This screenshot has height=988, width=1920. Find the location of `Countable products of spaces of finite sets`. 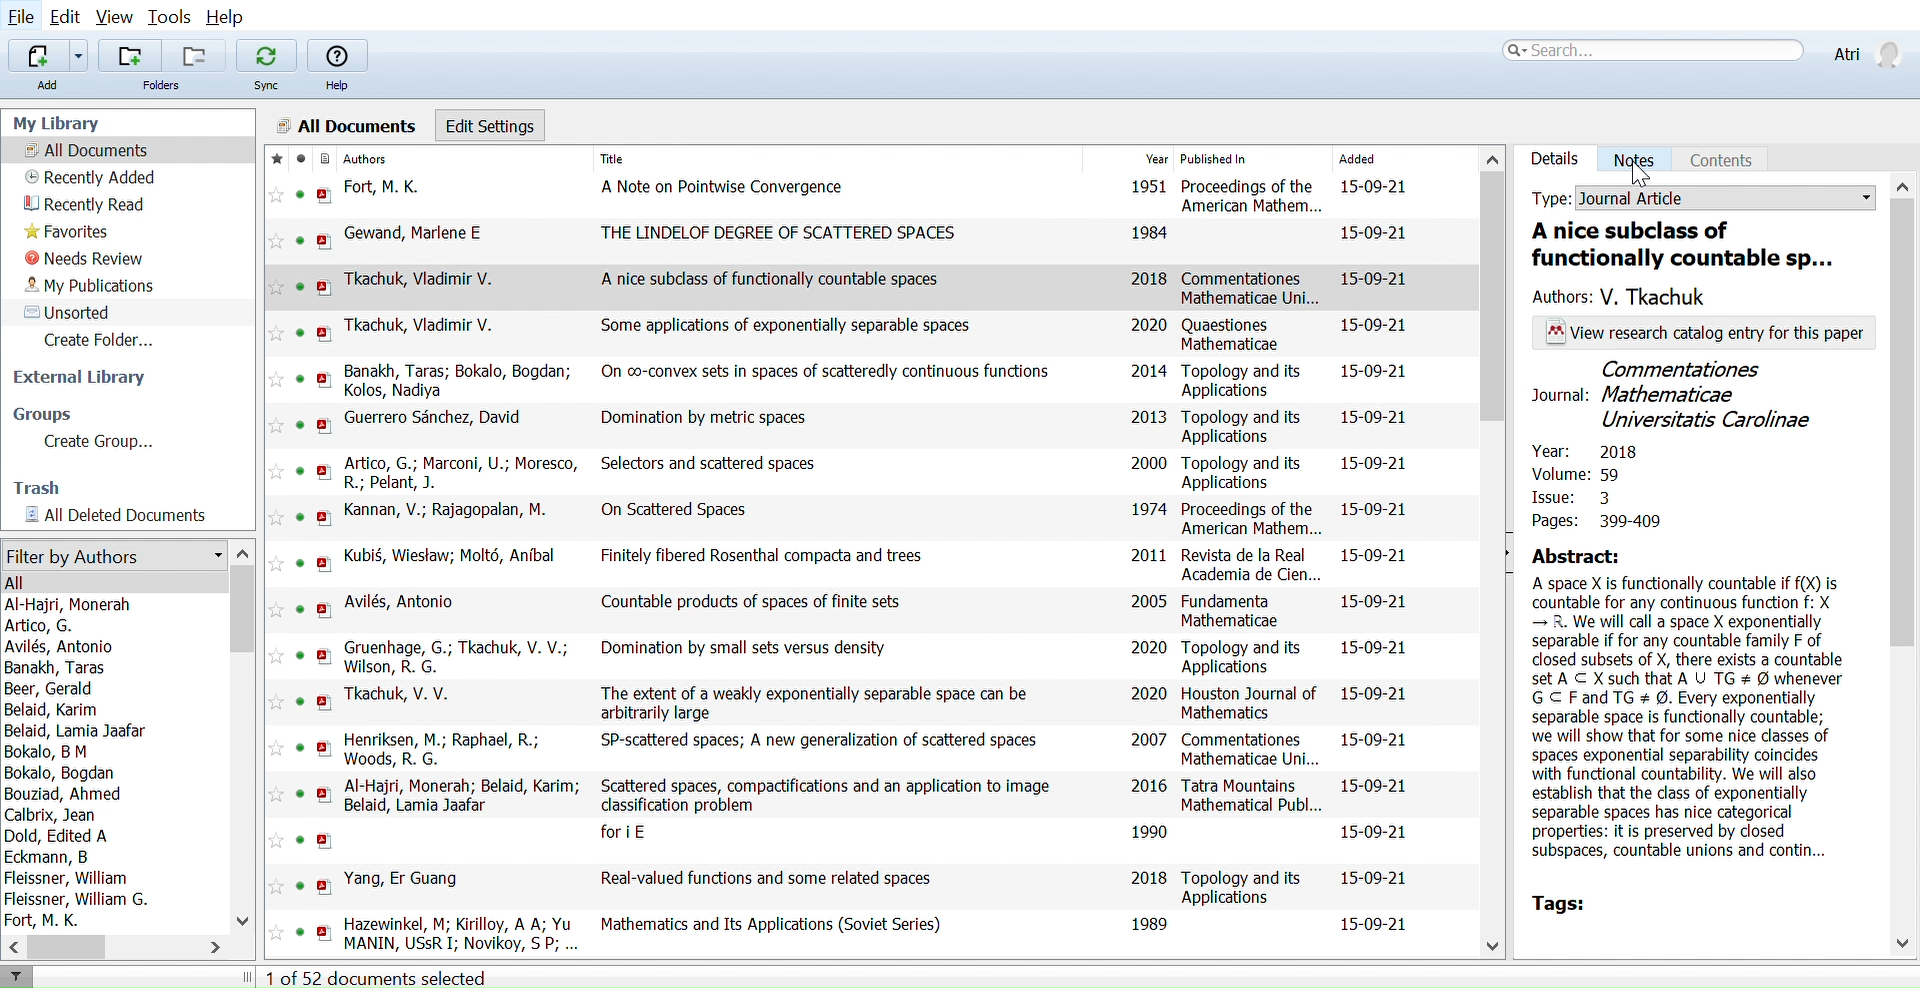

Countable products of spaces of finite sets is located at coordinates (752, 603).